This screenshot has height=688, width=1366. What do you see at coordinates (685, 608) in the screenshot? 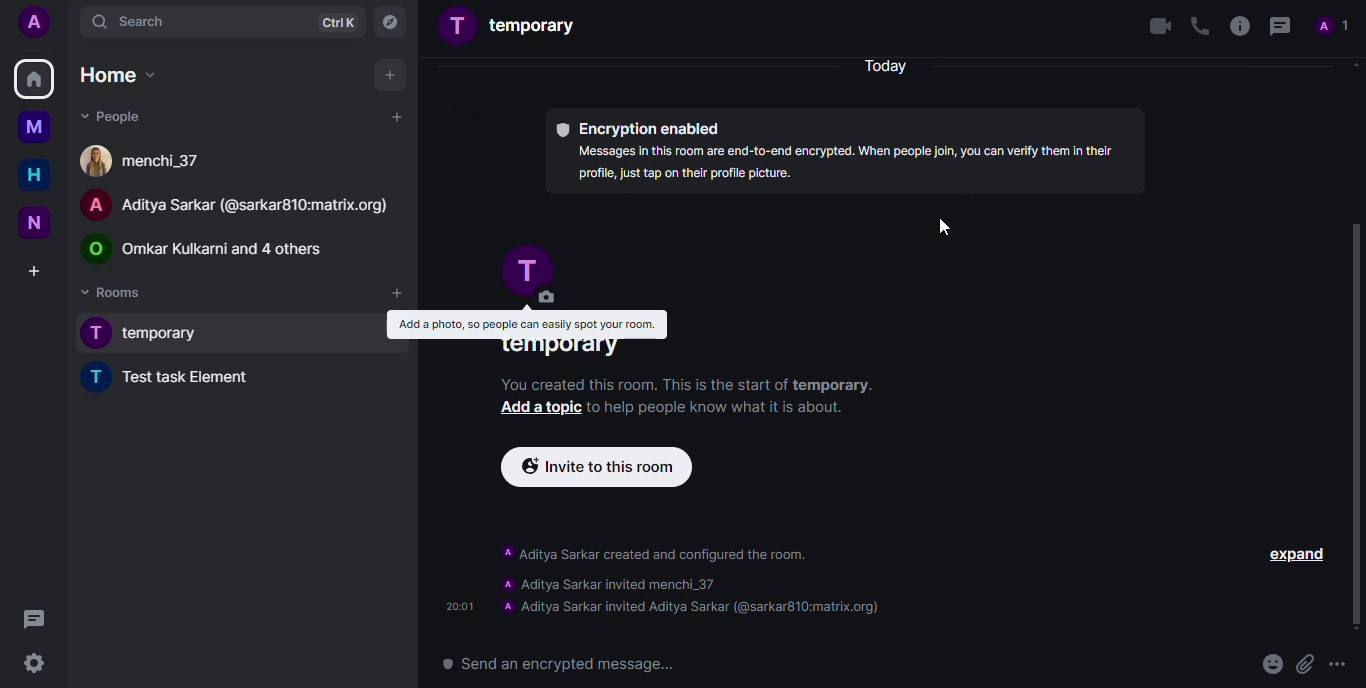
I see `contact added` at bounding box center [685, 608].